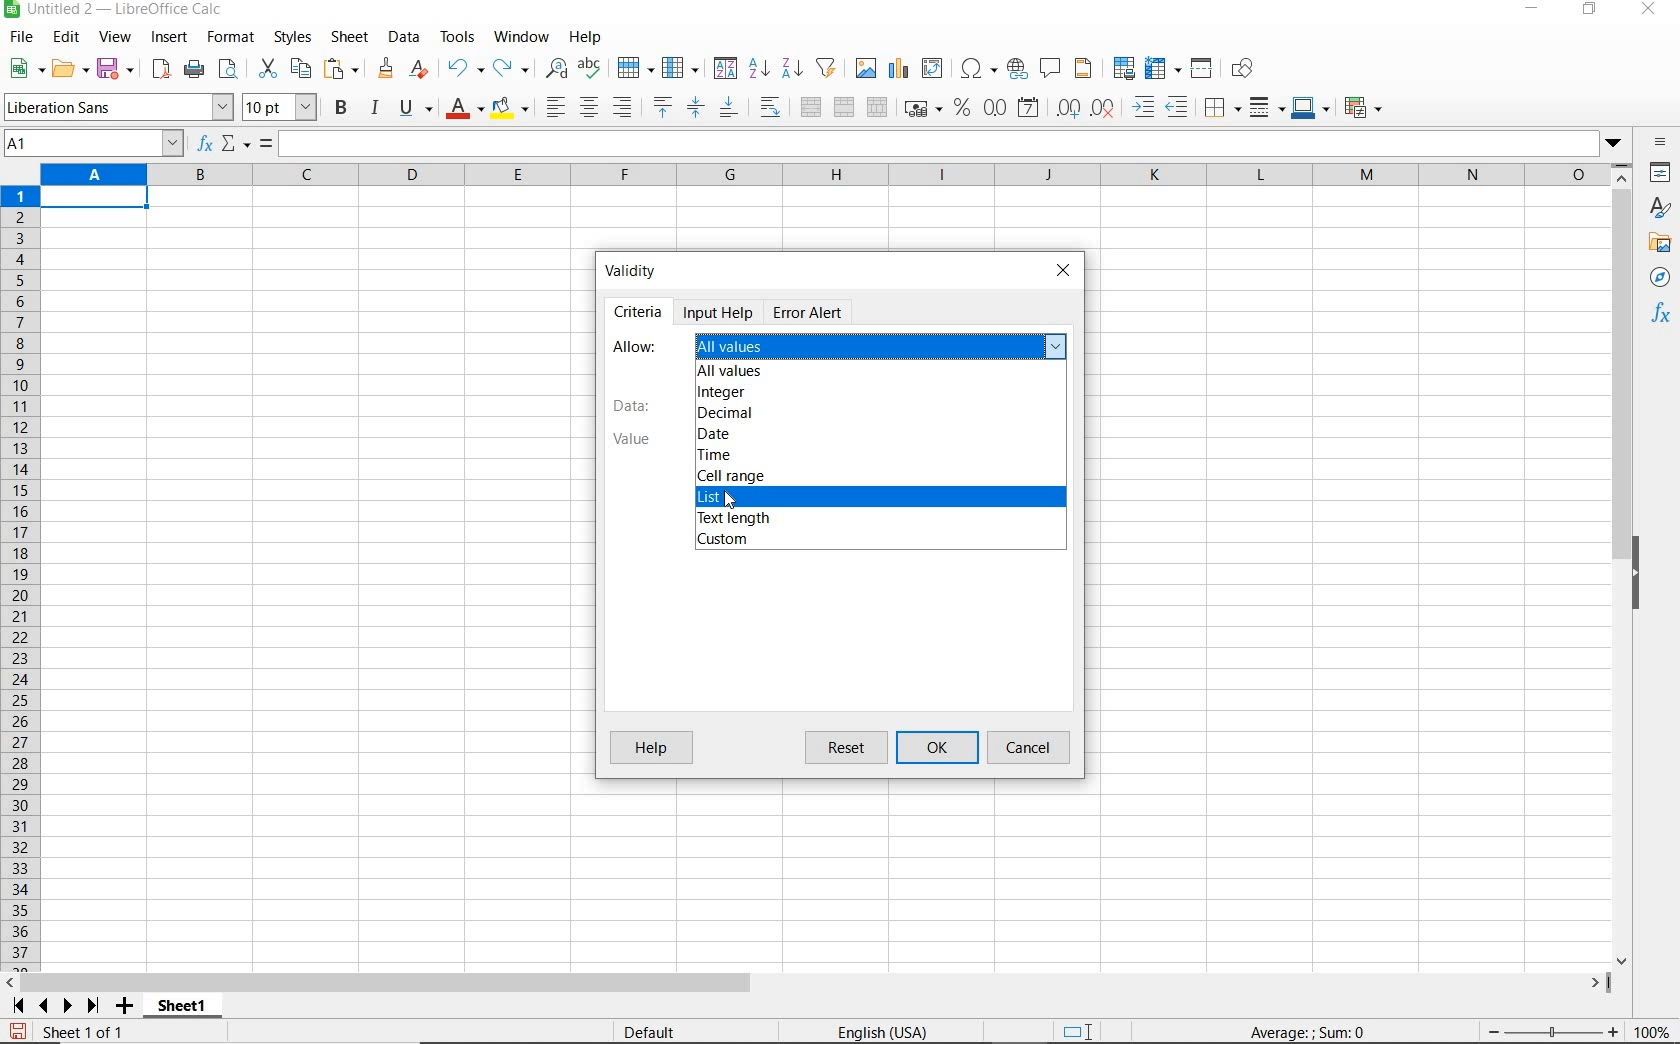 The image size is (1680, 1044). Describe the element at coordinates (1310, 107) in the screenshot. I see `border color` at that location.